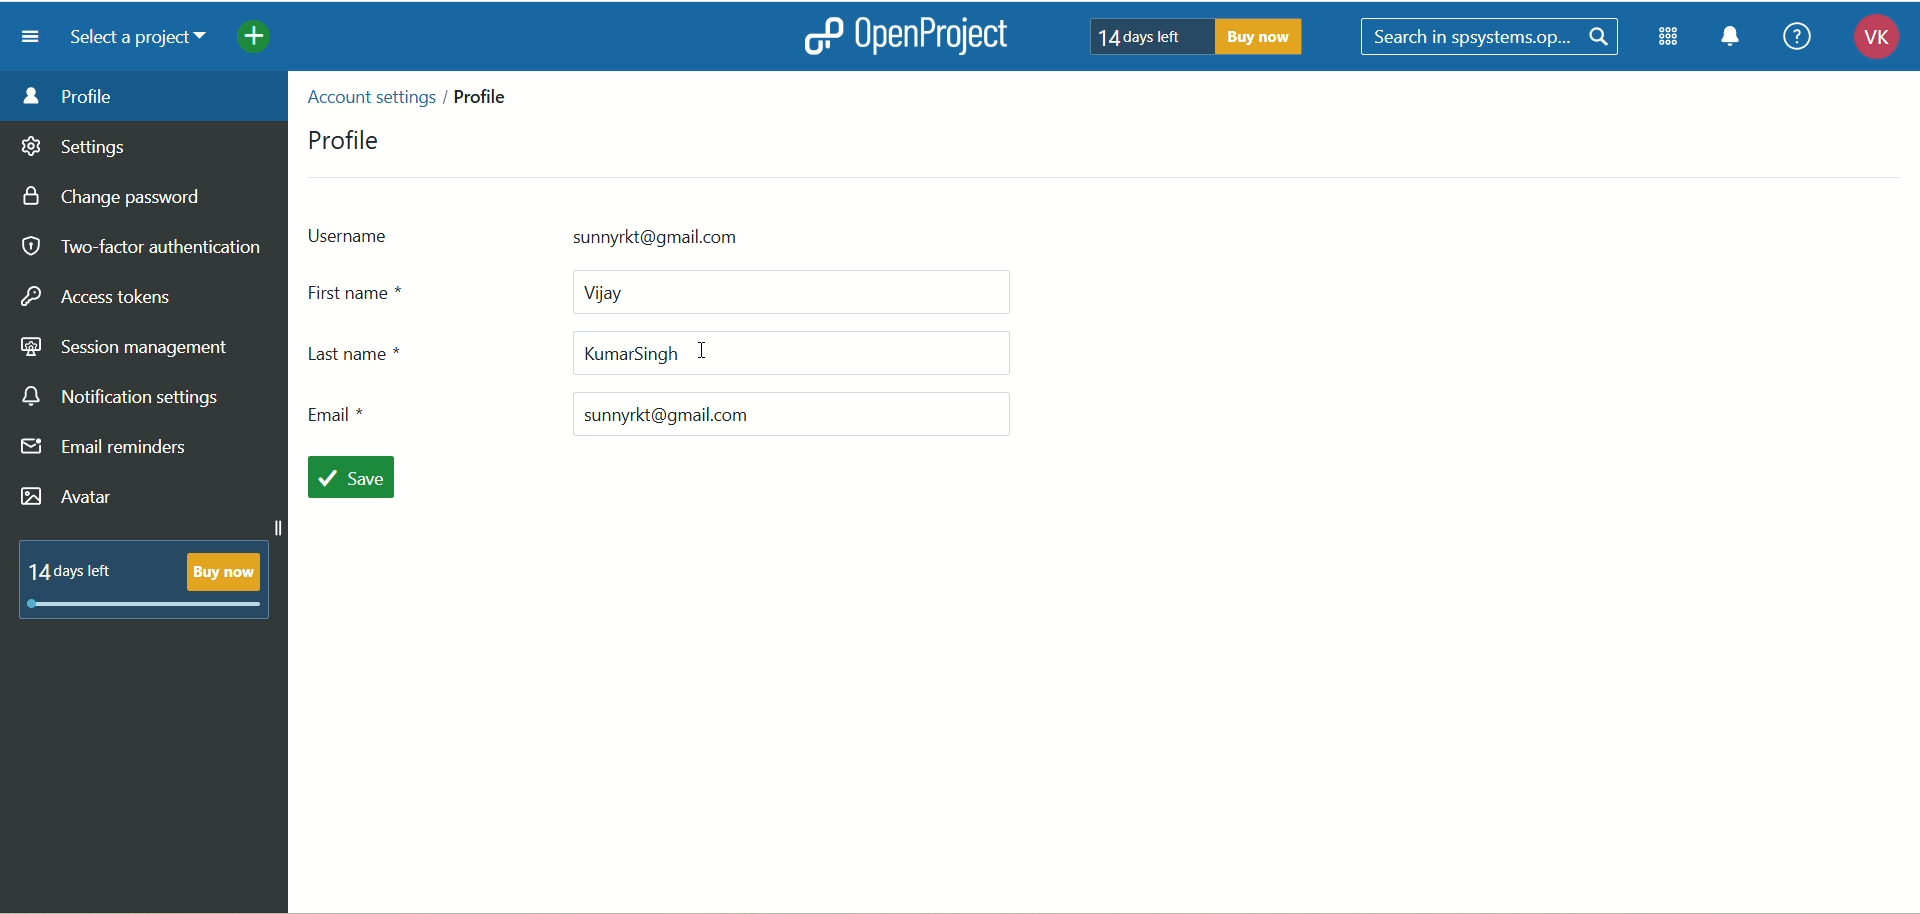  Describe the element at coordinates (1670, 41) in the screenshot. I see `modules` at that location.